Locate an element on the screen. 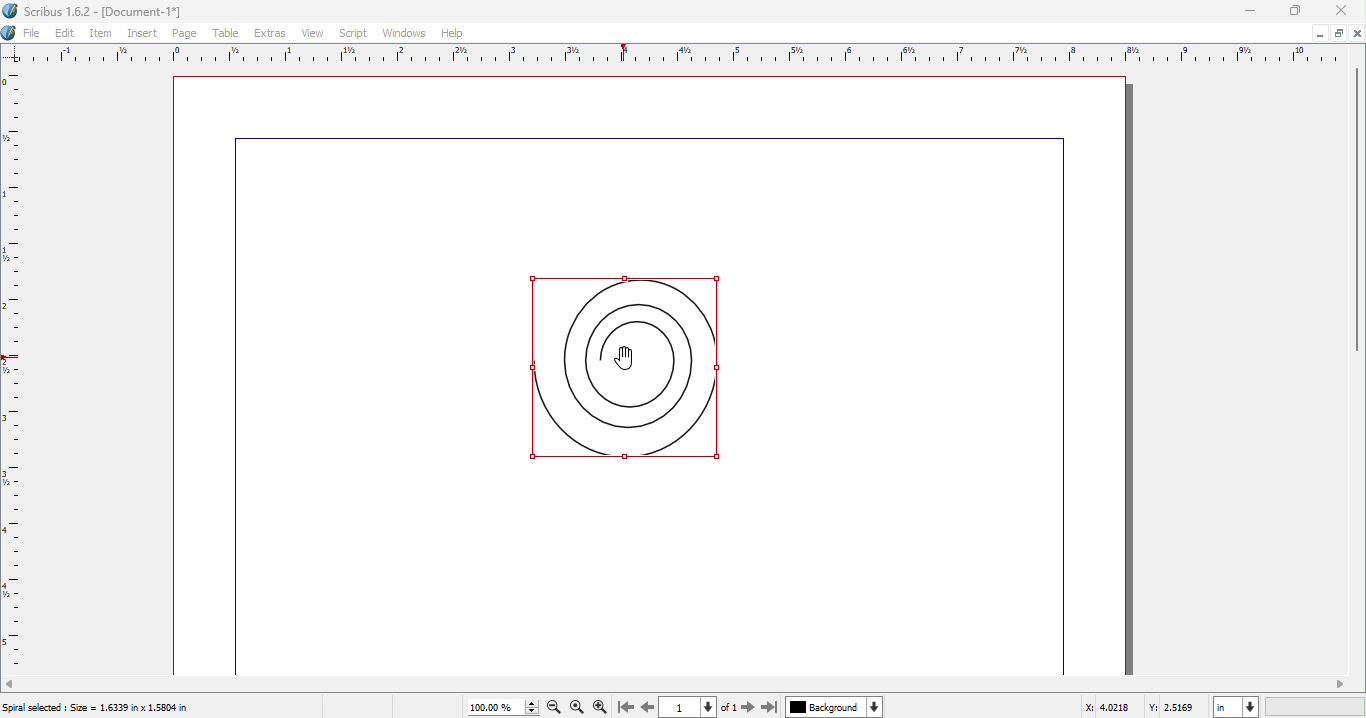 The image size is (1366, 718). Minimize is located at coordinates (1339, 33).